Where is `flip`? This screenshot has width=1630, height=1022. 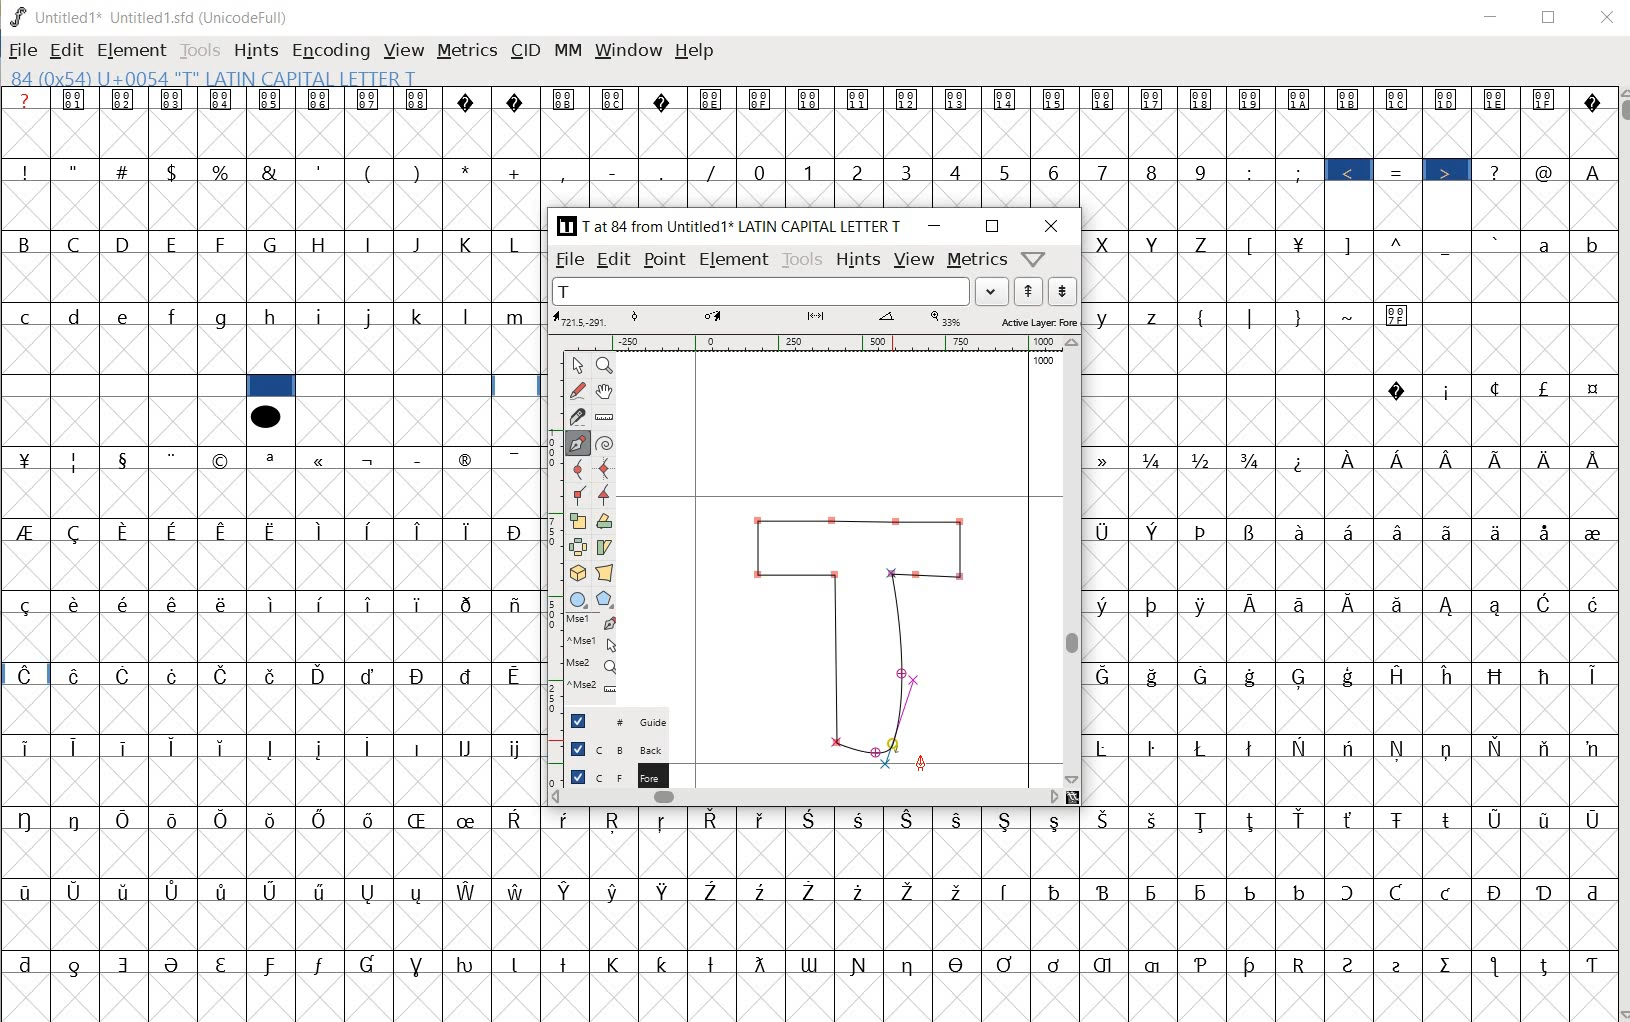 flip is located at coordinates (578, 547).